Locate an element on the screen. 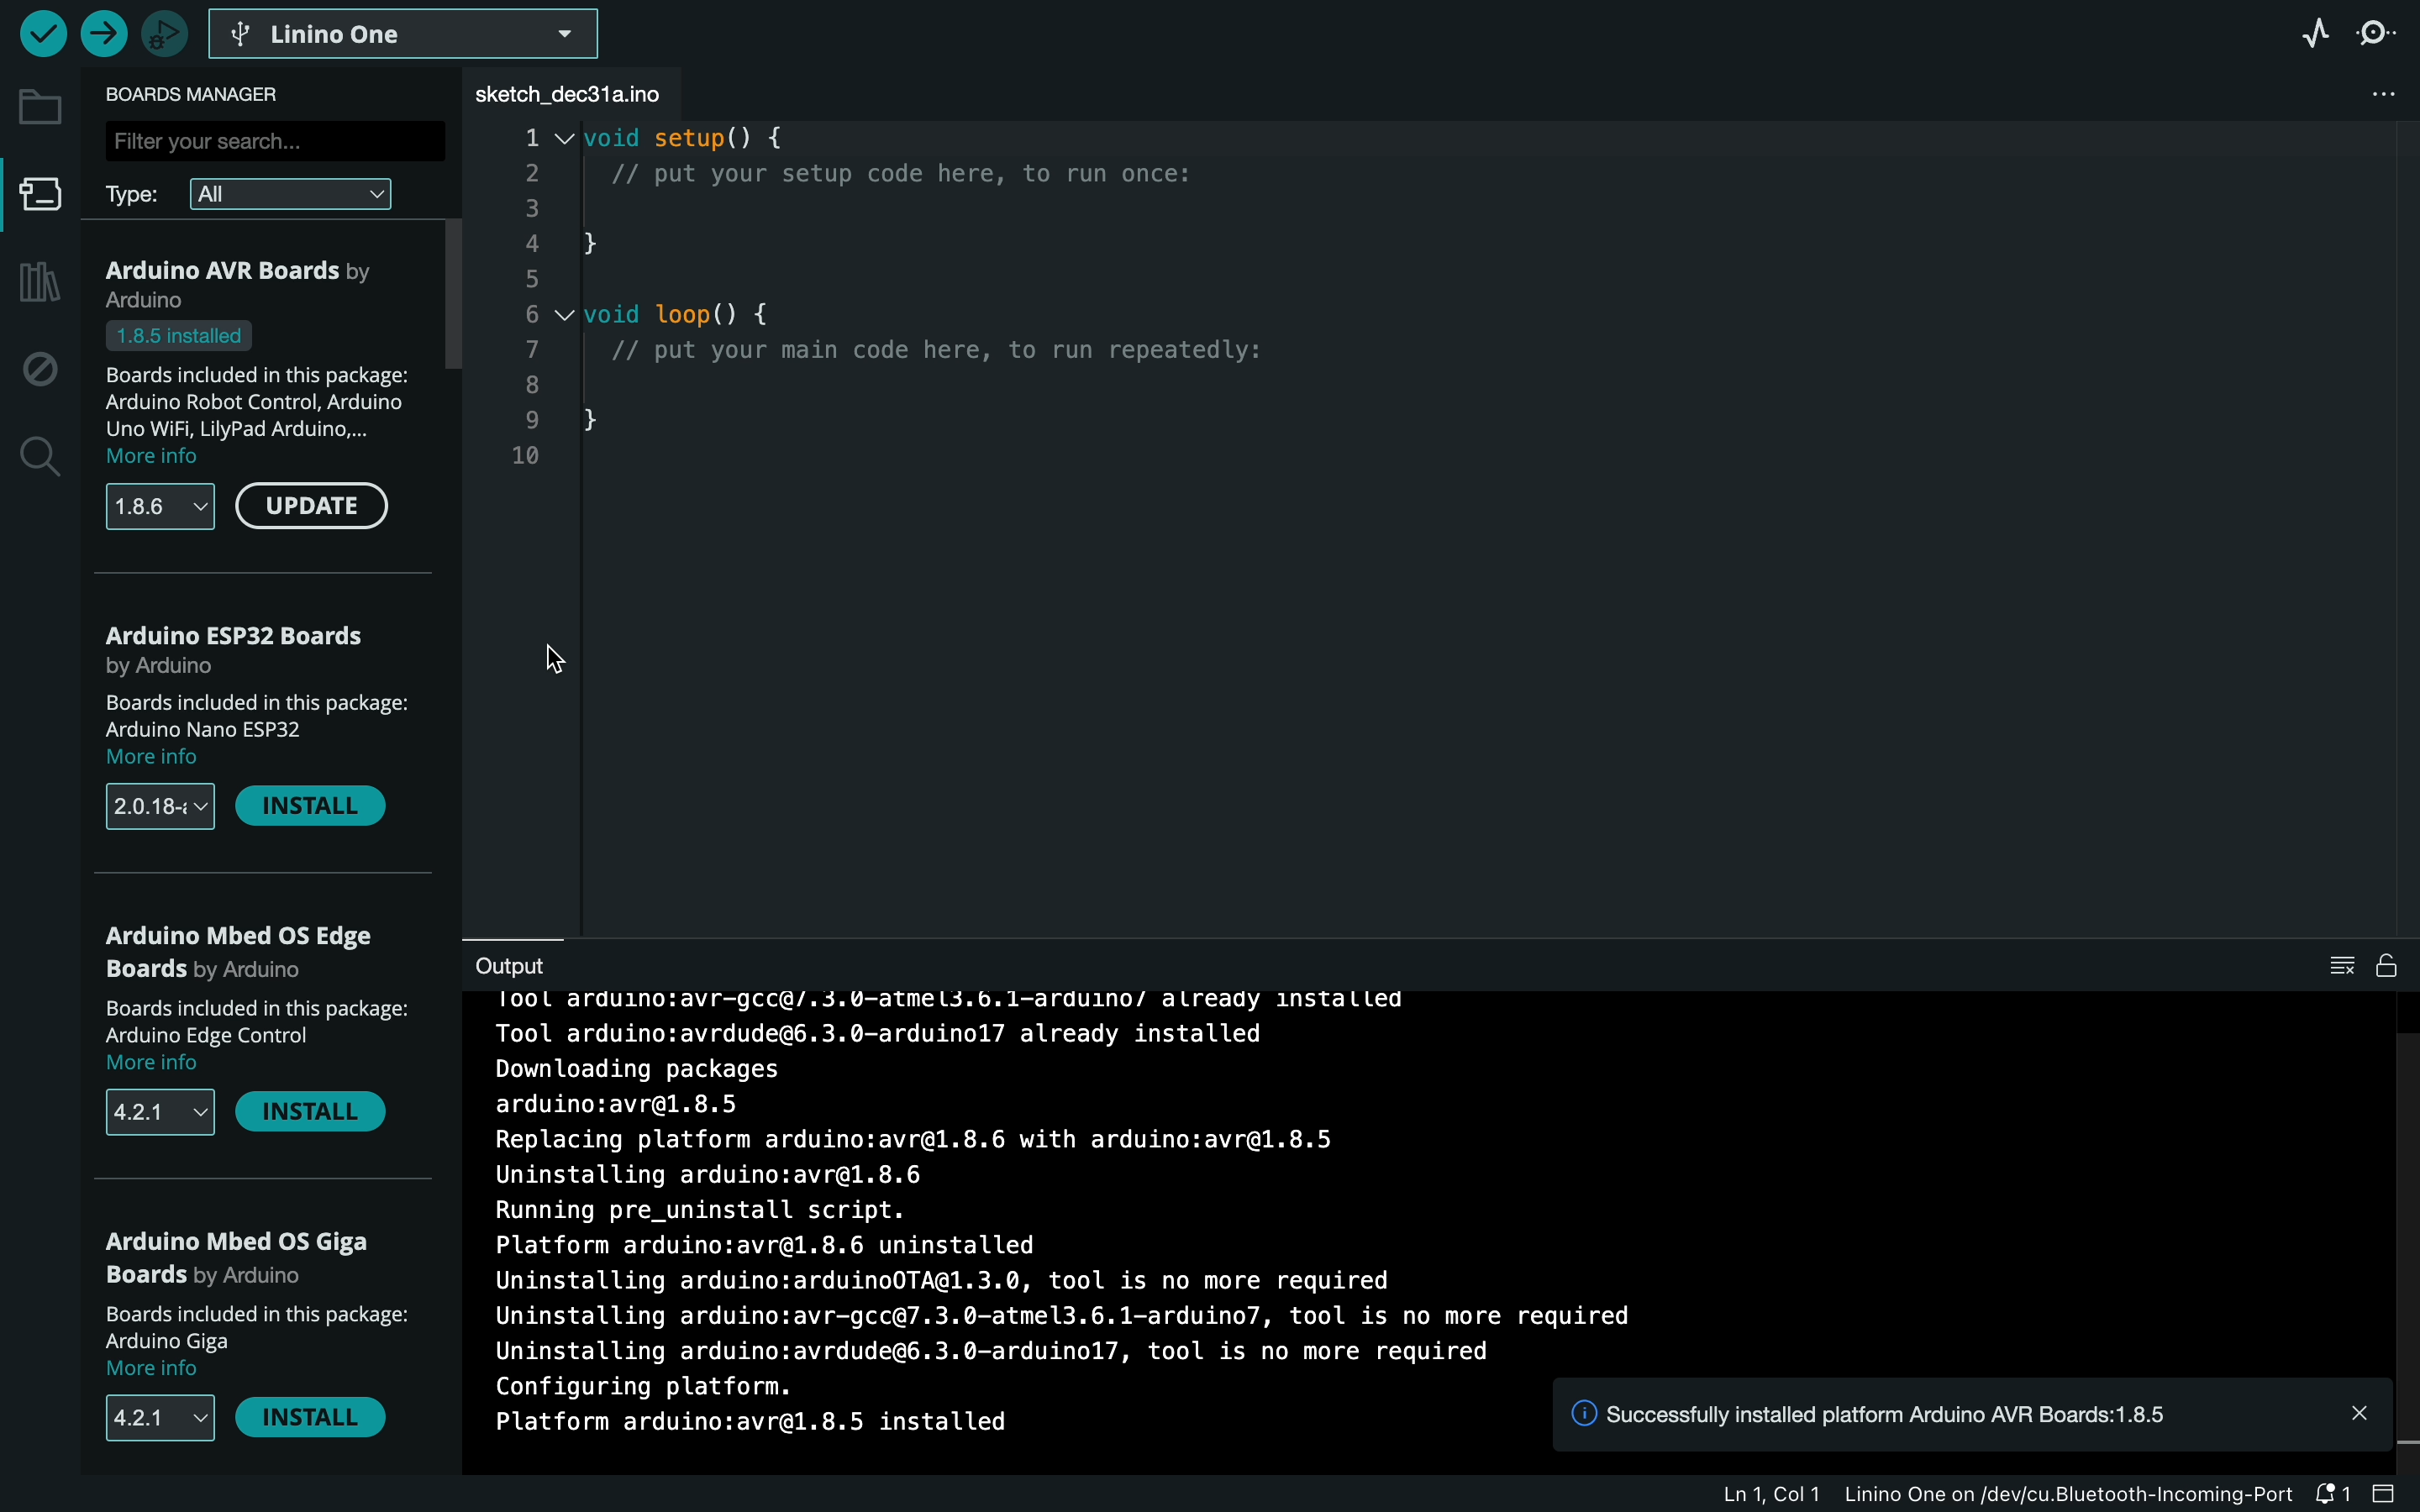  serial monitor is located at coordinates (2384, 32).